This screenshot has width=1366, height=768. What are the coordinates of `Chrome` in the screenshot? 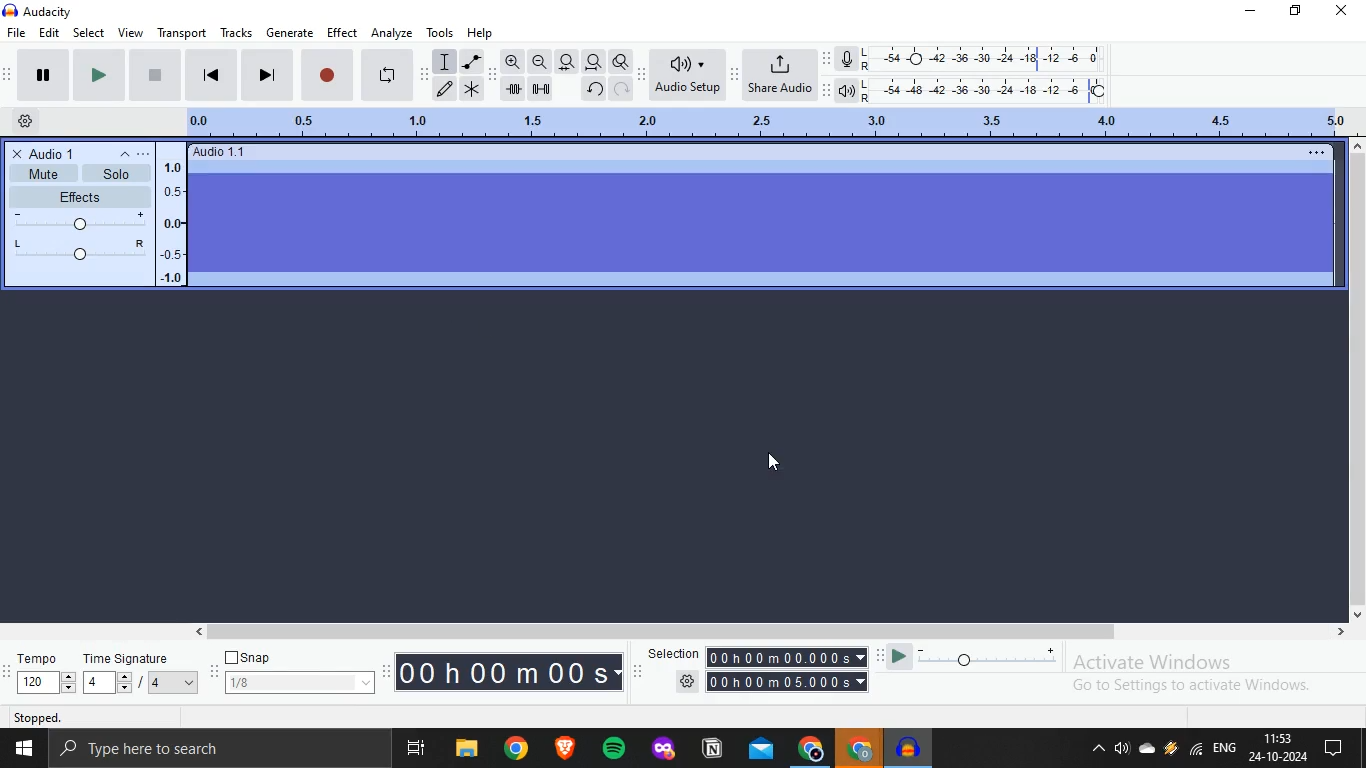 It's located at (856, 750).